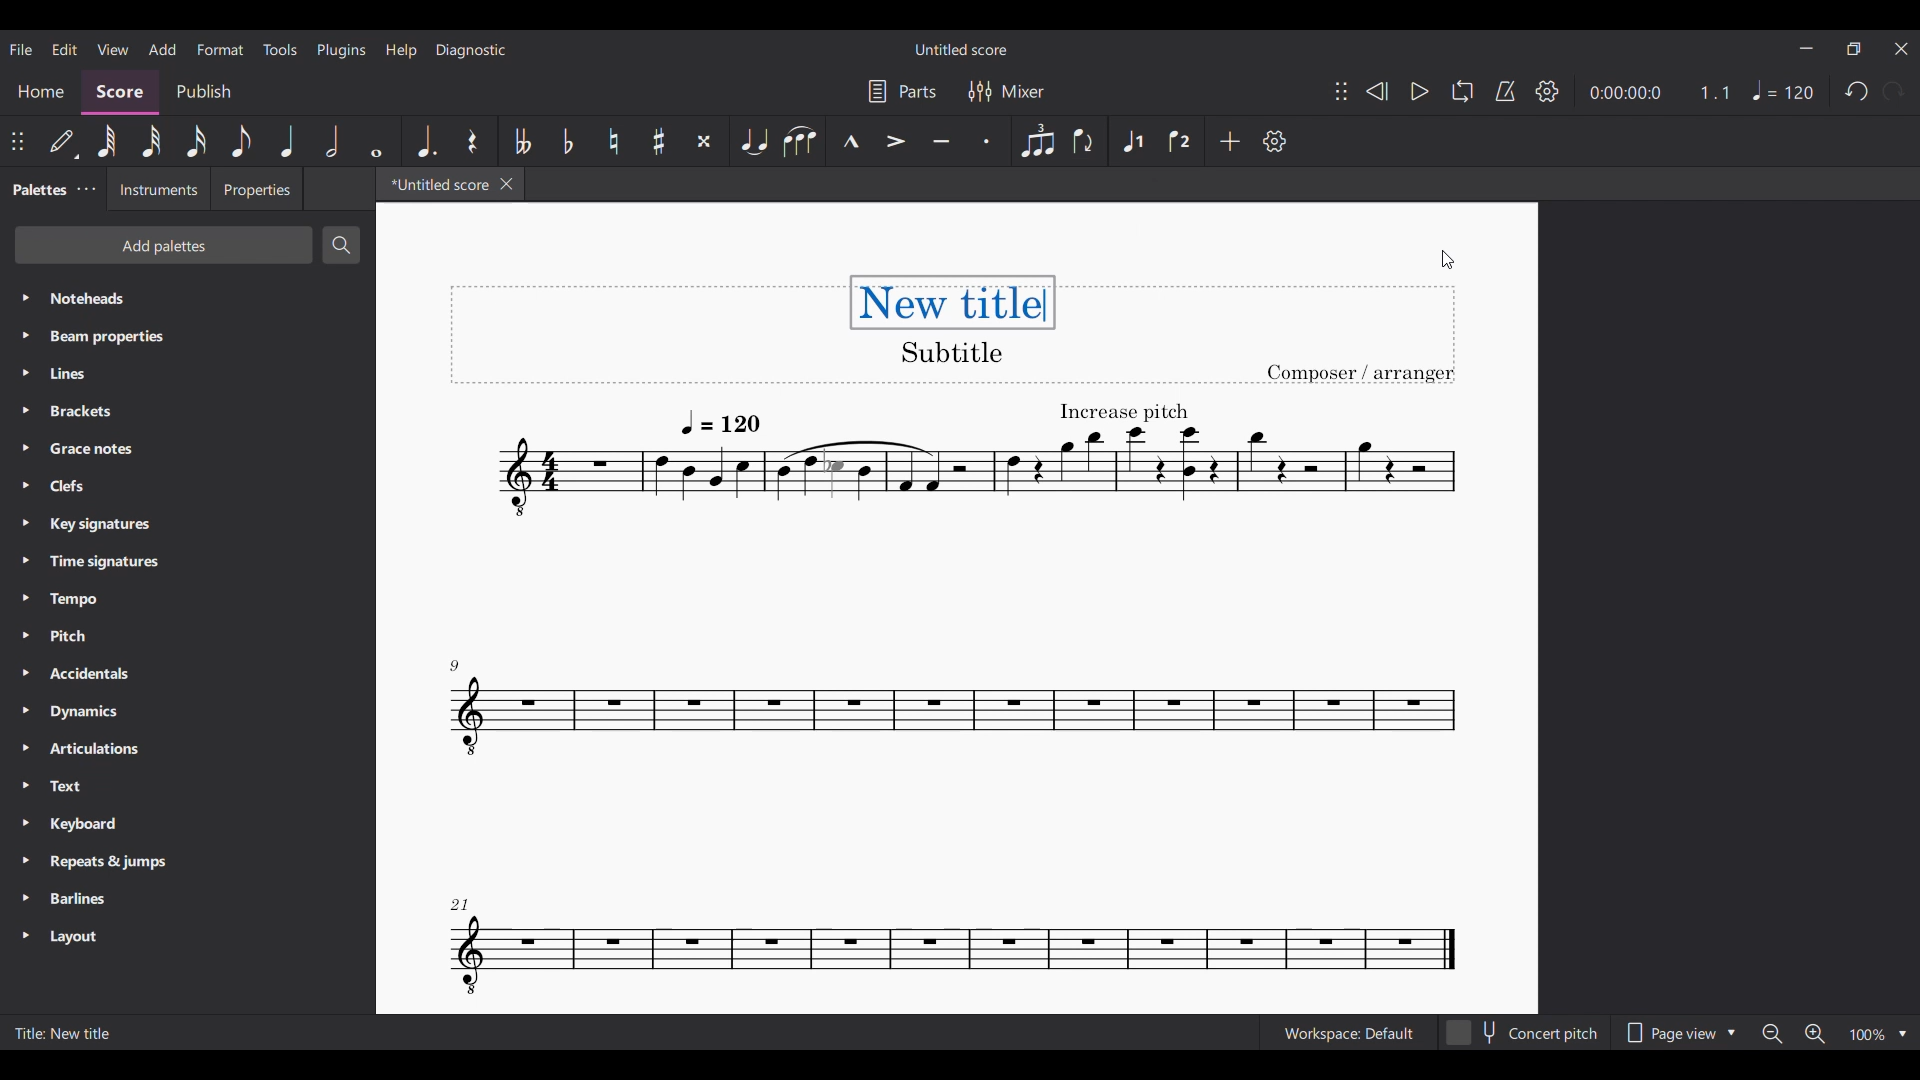 This screenshot has height=1080, width=1920. I want to click on Properties, so click(256, 189).